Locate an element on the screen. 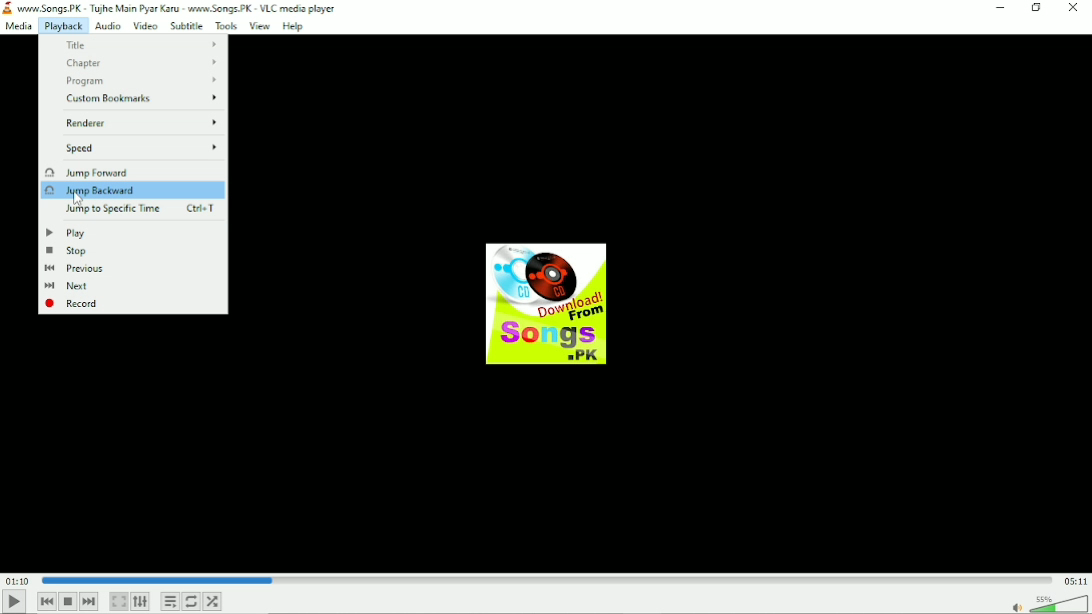  Tools is located at coordinates (226, 26).